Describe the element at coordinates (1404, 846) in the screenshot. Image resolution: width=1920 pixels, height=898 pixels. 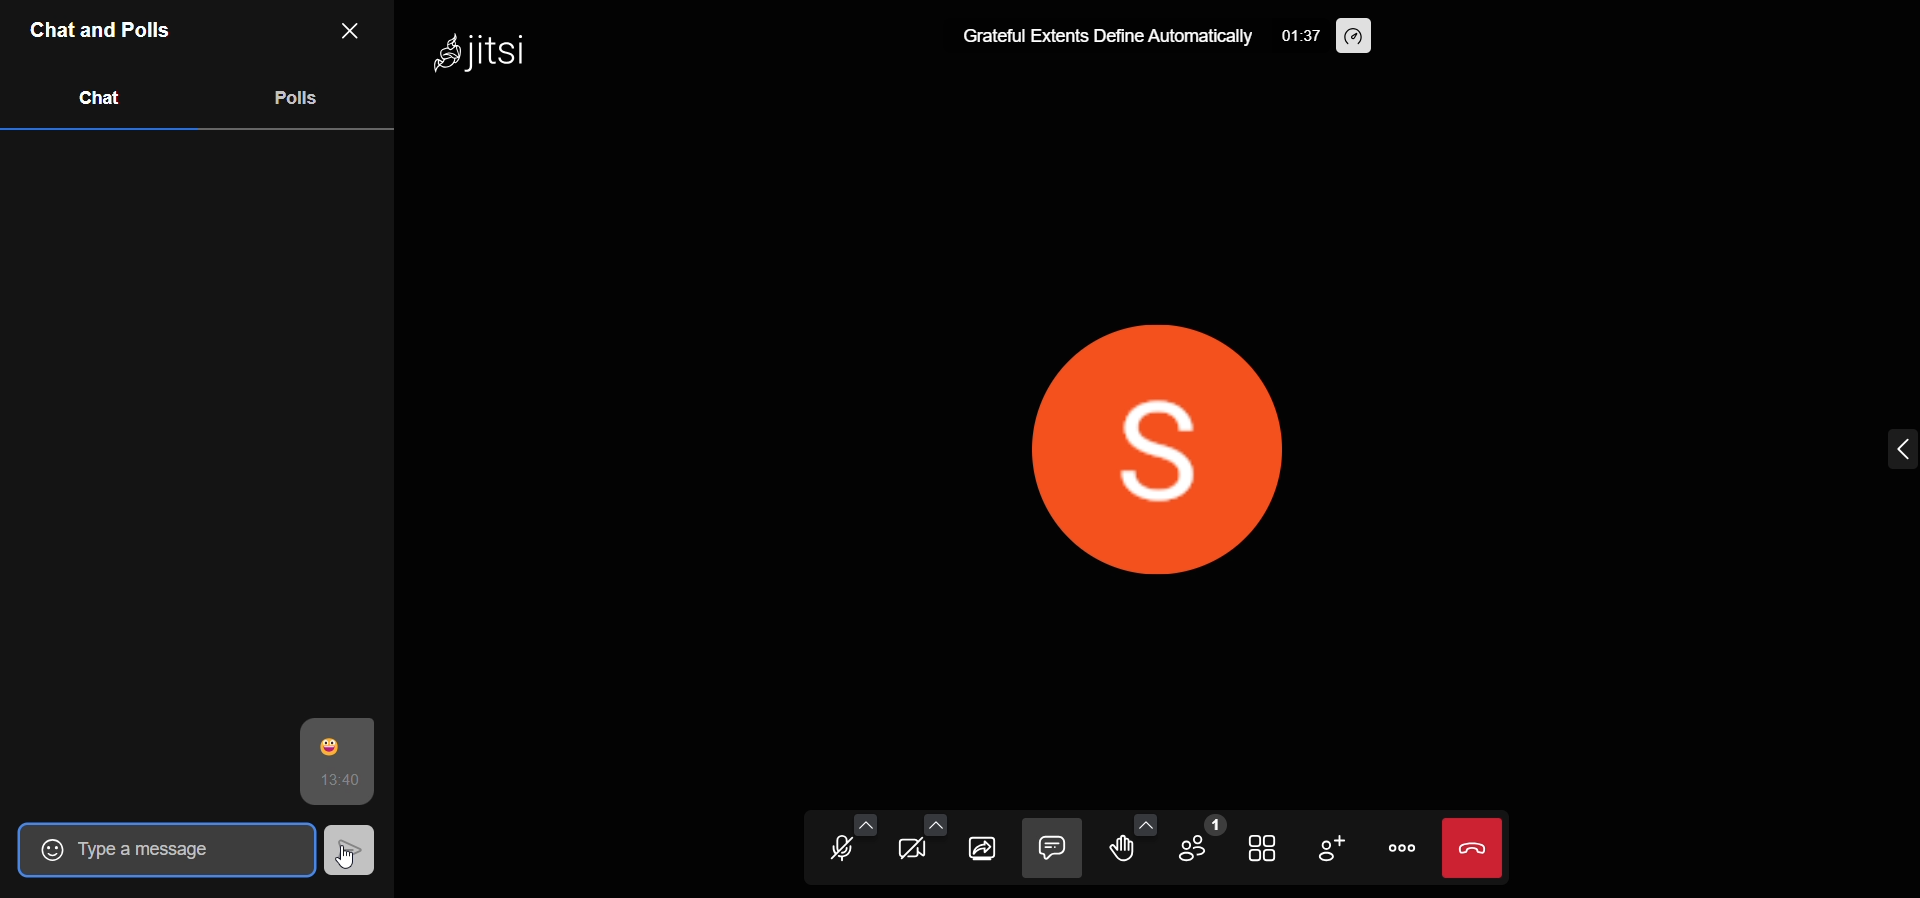
I see `more` at that location.